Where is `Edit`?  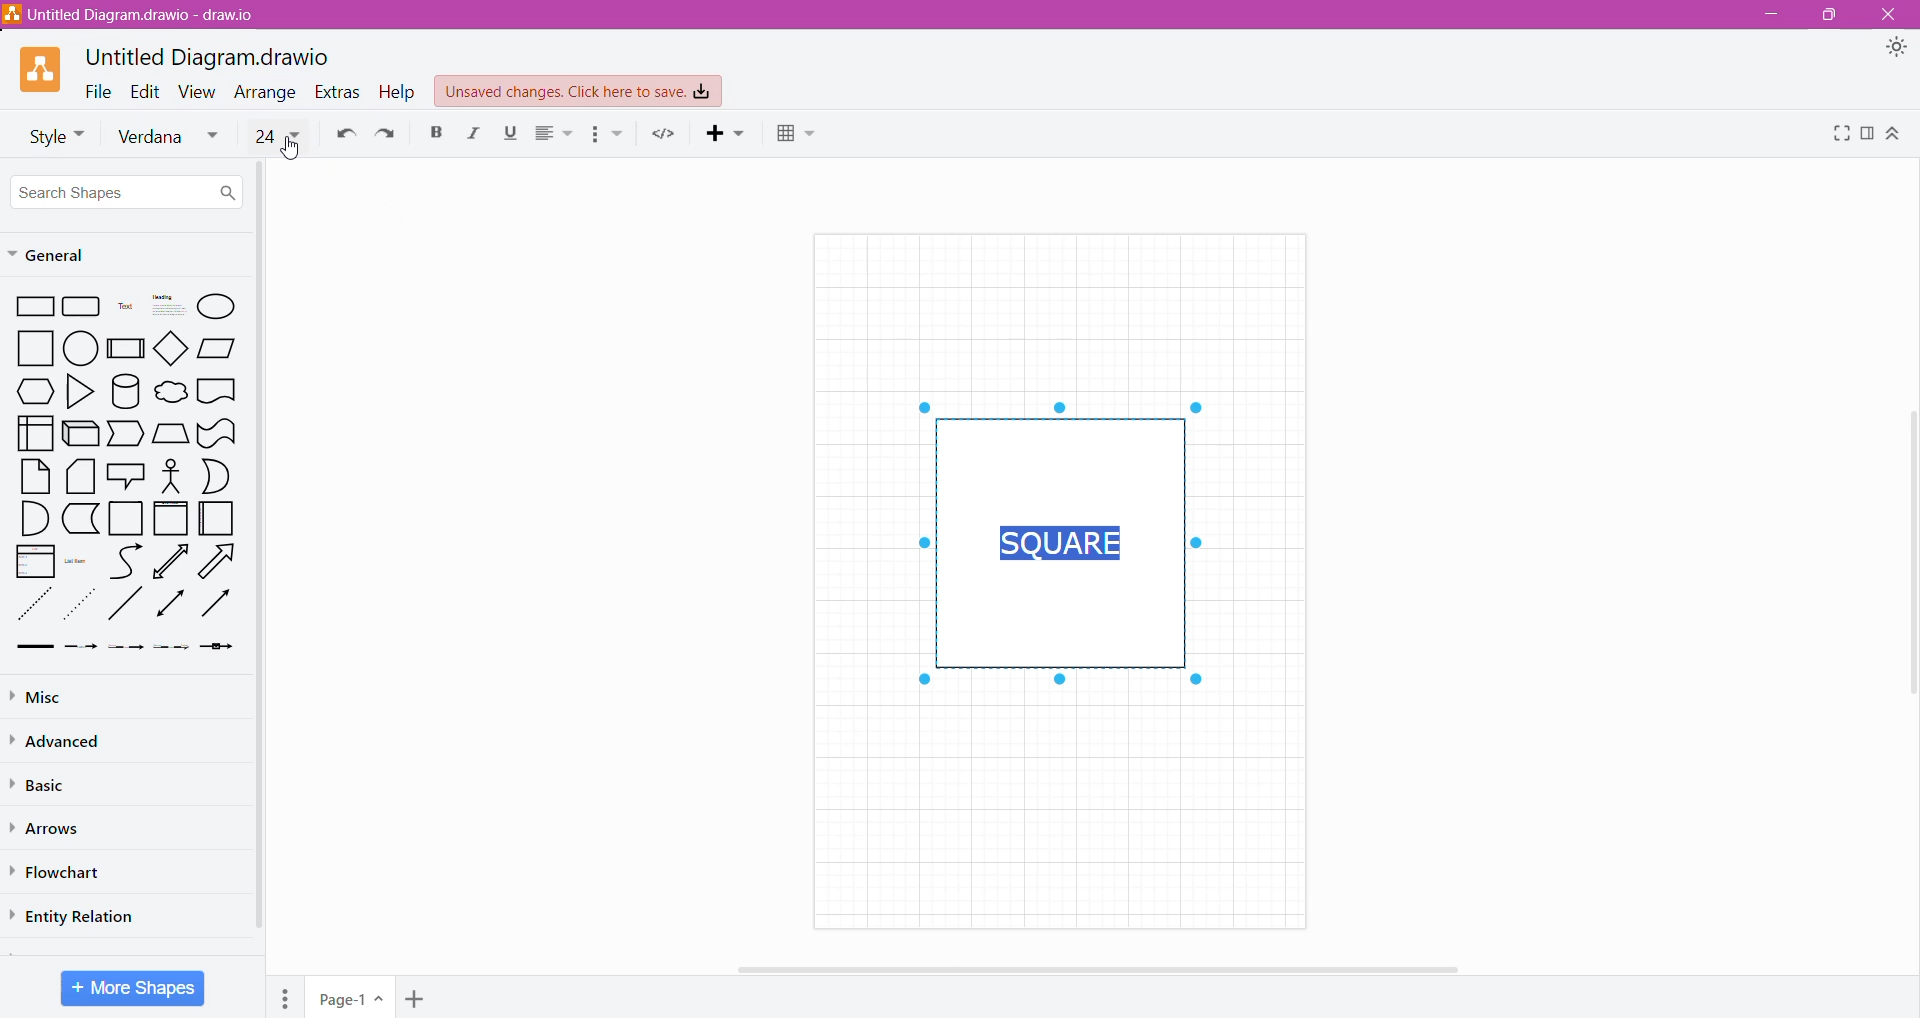 Edit is located at coordinates (149, 91).